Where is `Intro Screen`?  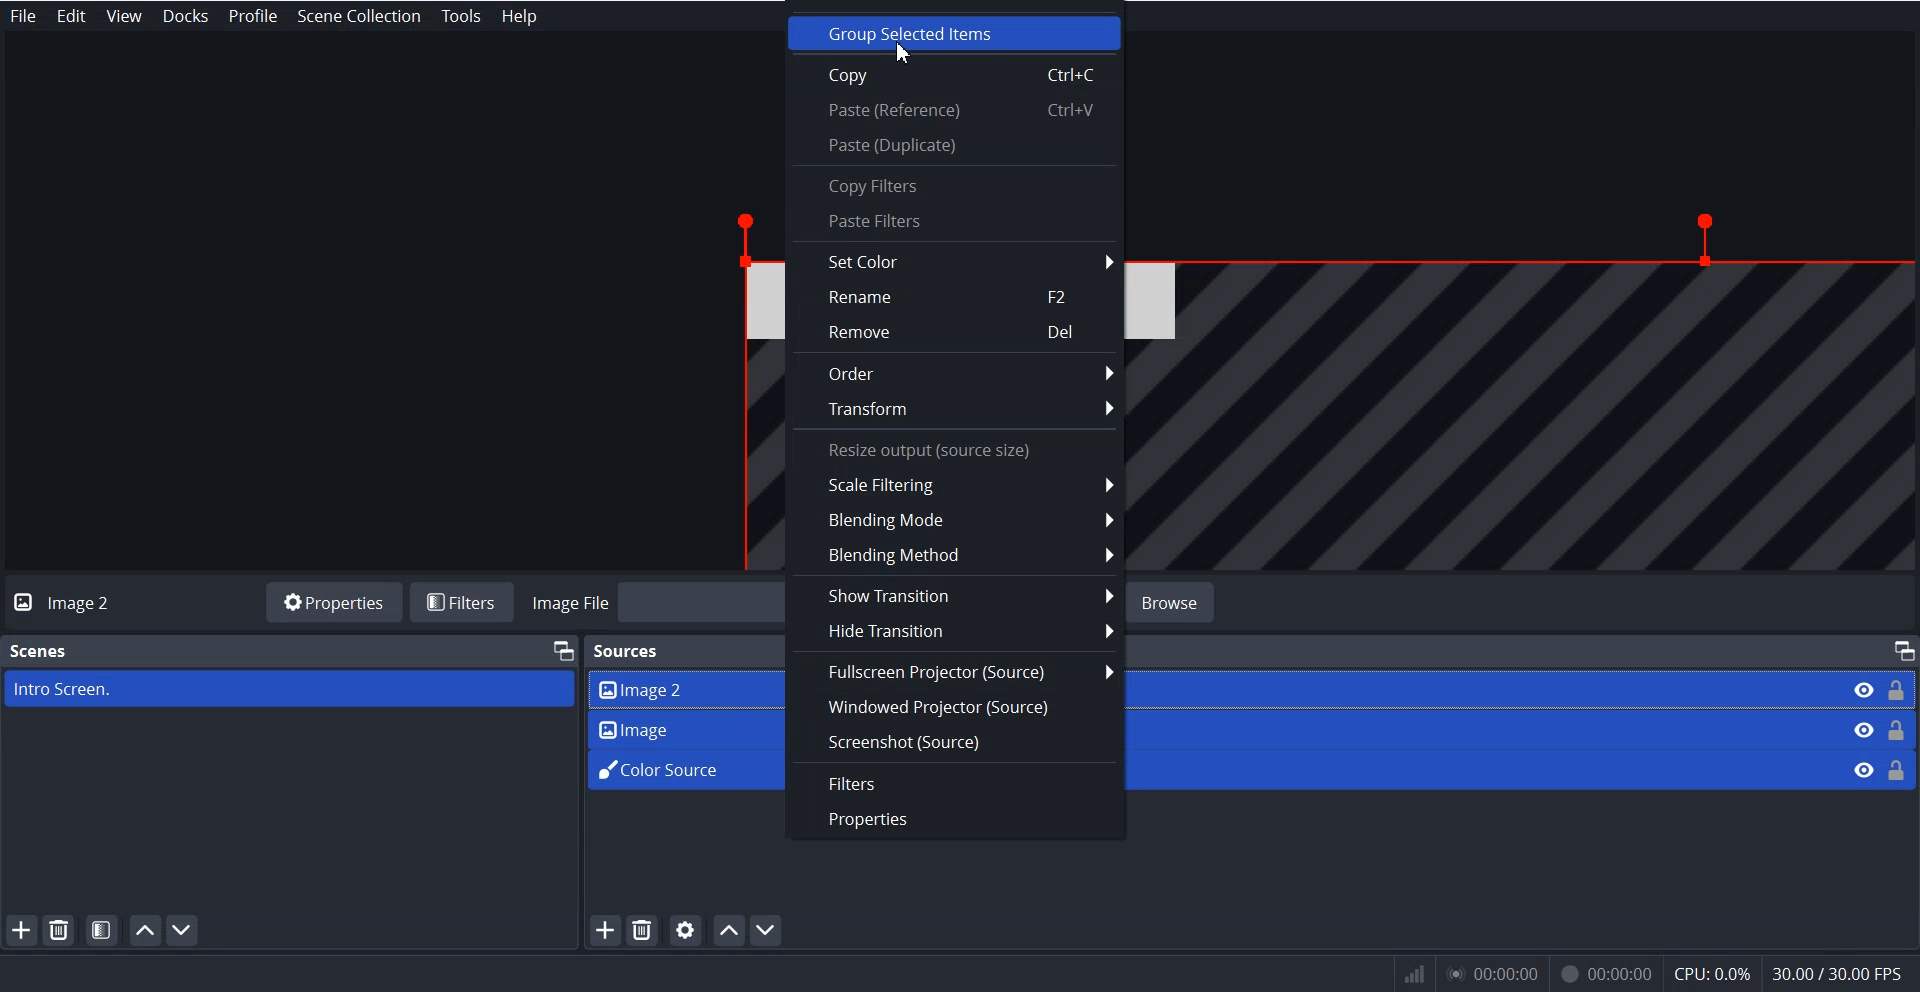
Intro Screen is located at coordinates (288, 689).